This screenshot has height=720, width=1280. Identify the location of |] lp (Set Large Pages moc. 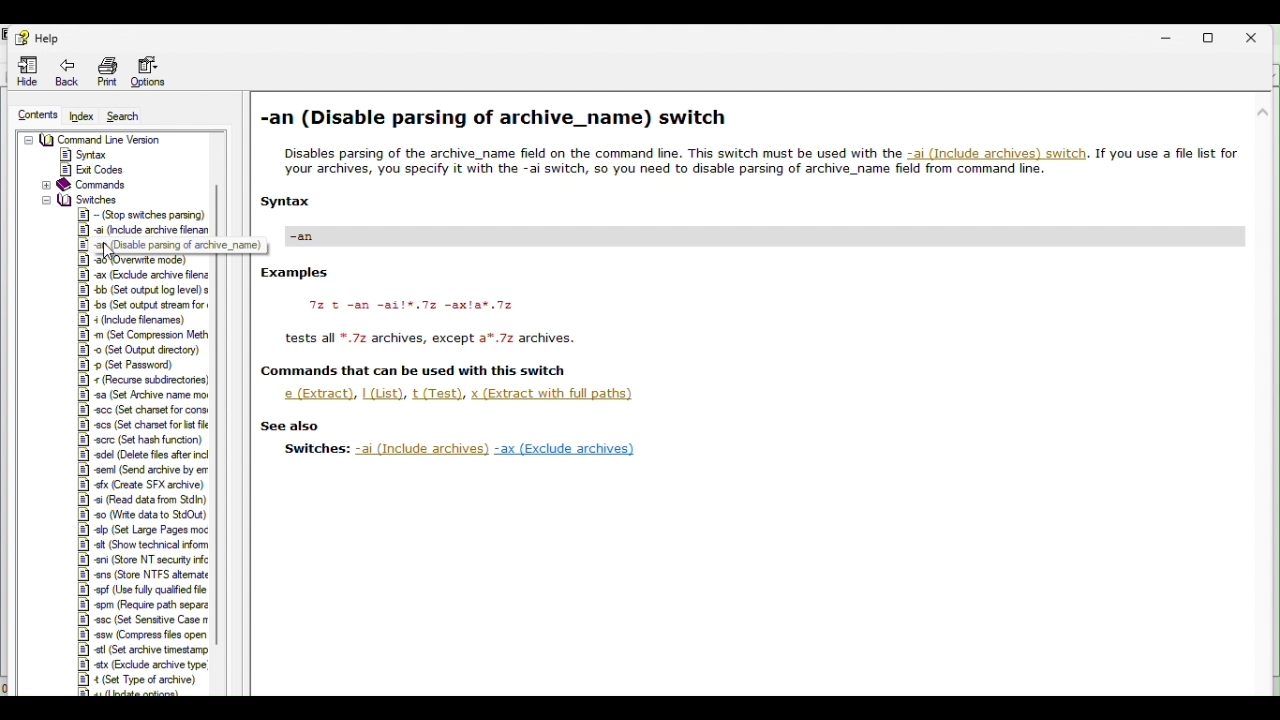
(140, 531).